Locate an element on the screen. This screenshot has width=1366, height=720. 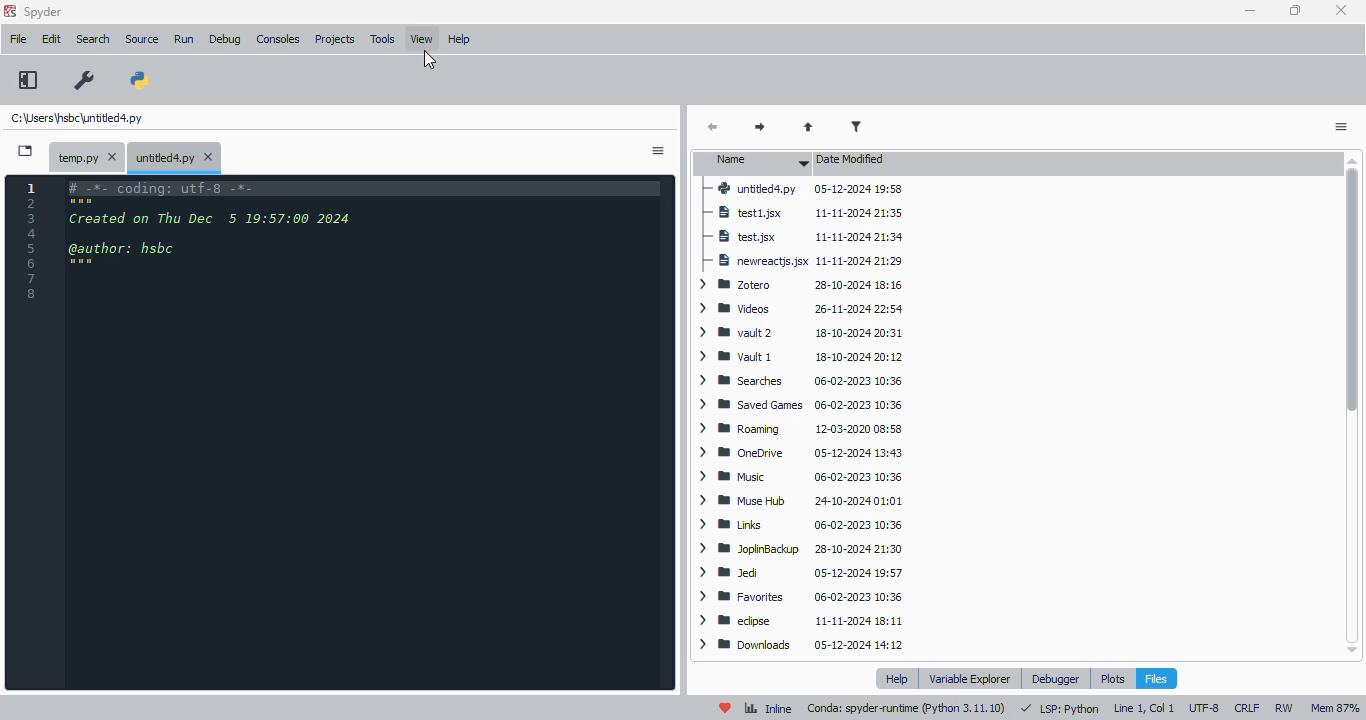
spyder is located at coordinates (44, 11).